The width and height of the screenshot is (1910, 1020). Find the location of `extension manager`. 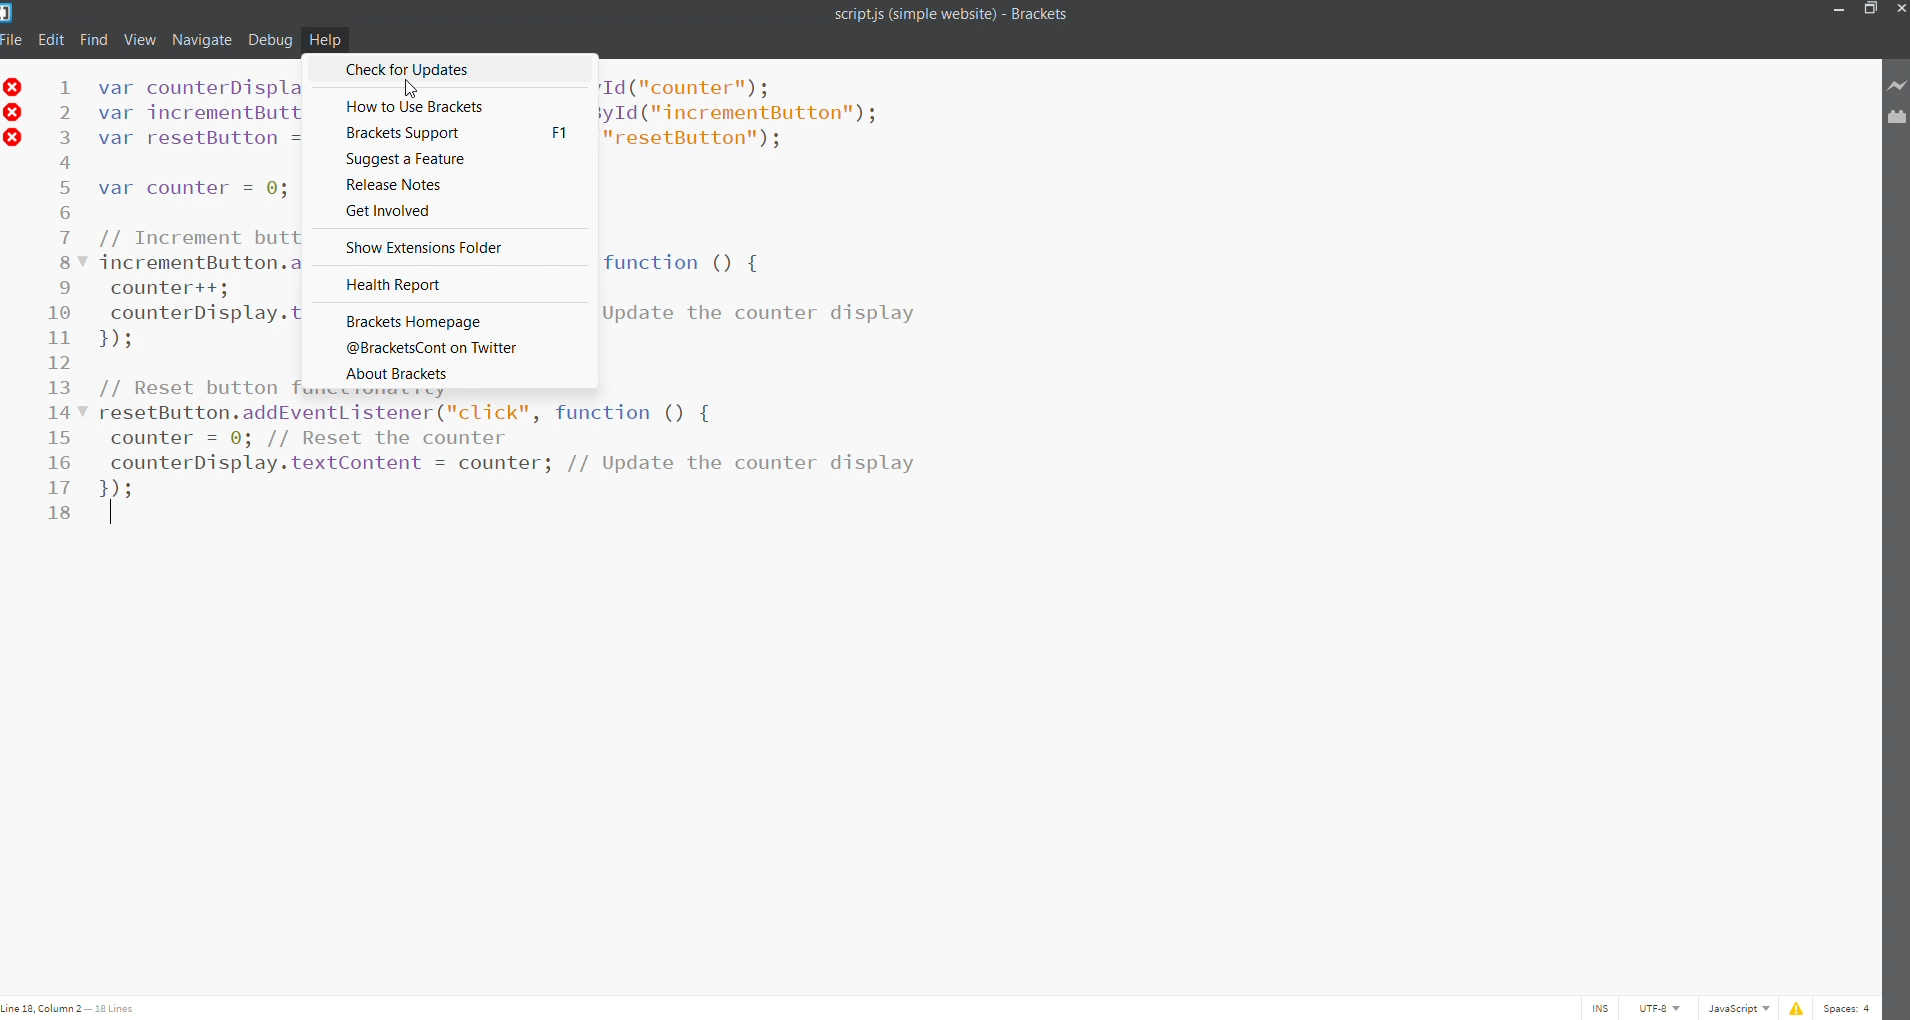

extension manager is located at coordinates (1896, 119).